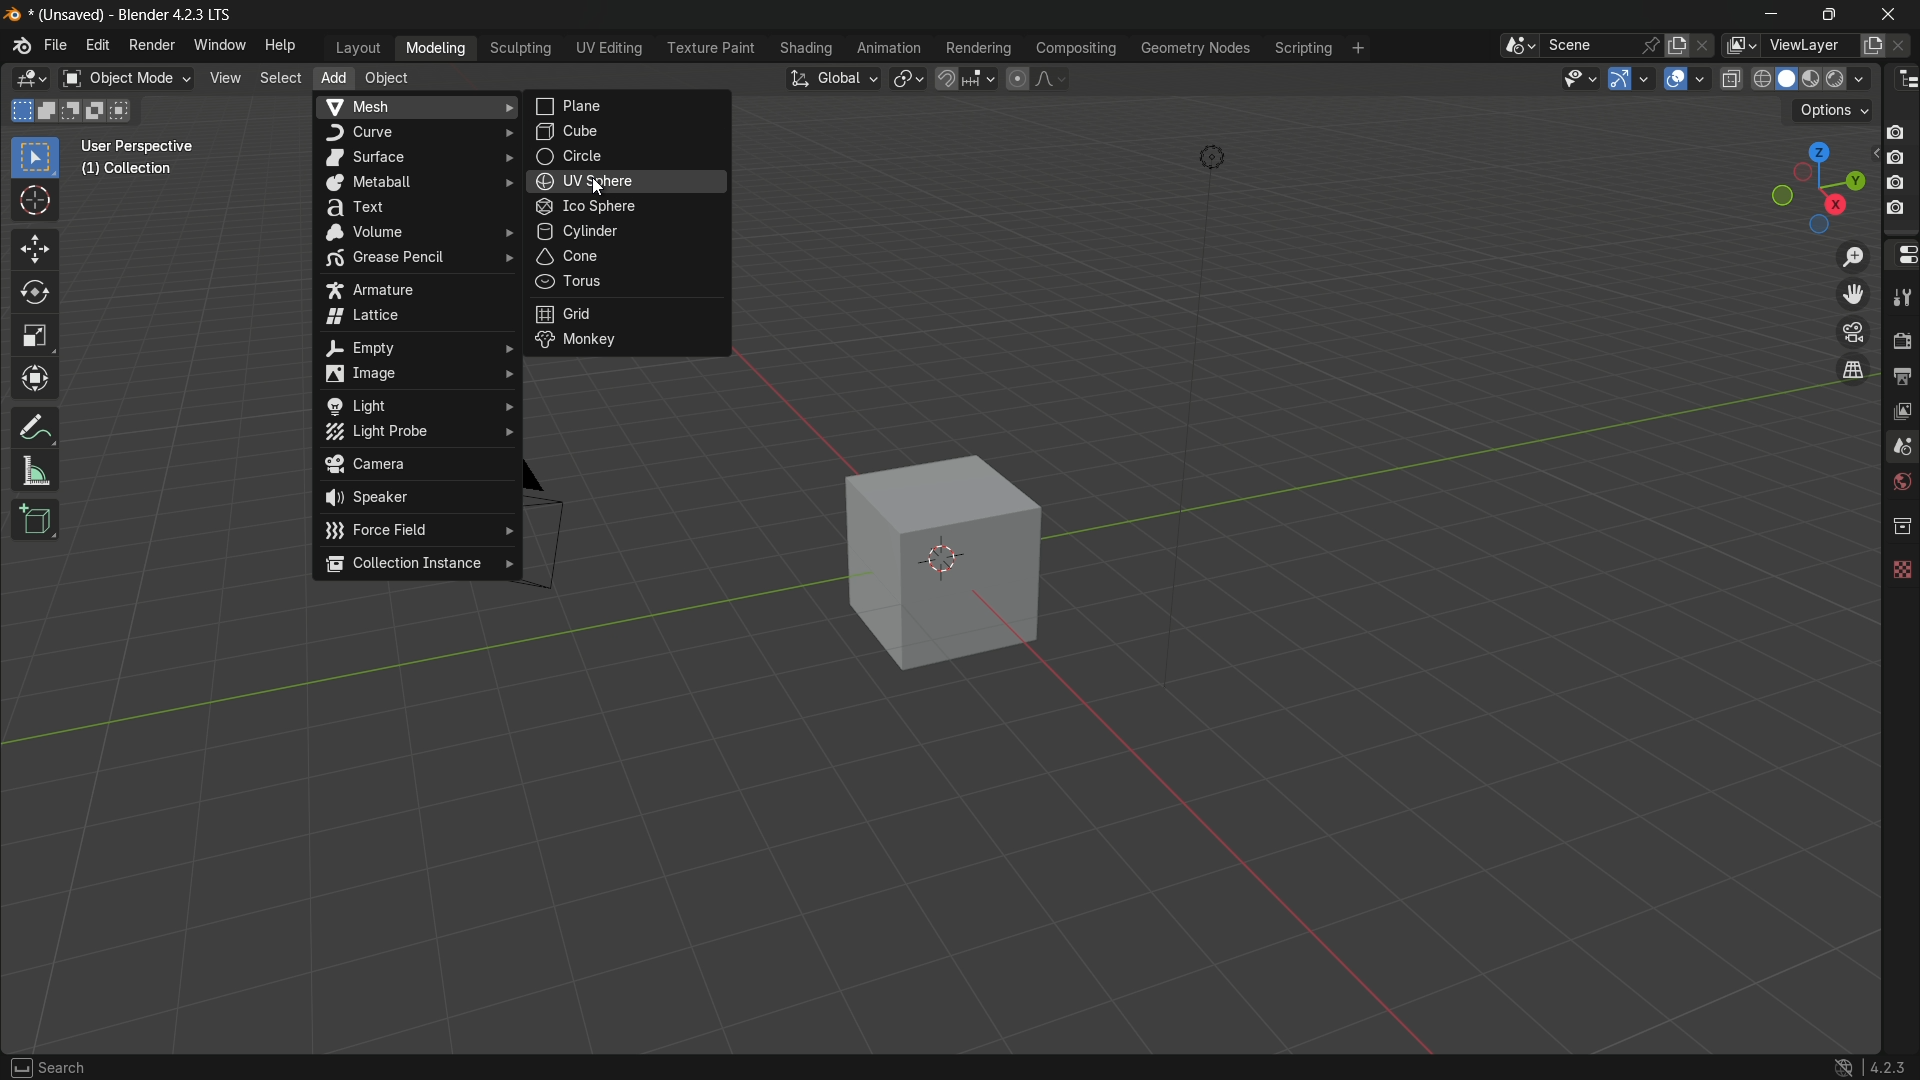  Describe the element at coordinates (1581, 80) in the screenshot. I see `selectability and visibility` at that location.